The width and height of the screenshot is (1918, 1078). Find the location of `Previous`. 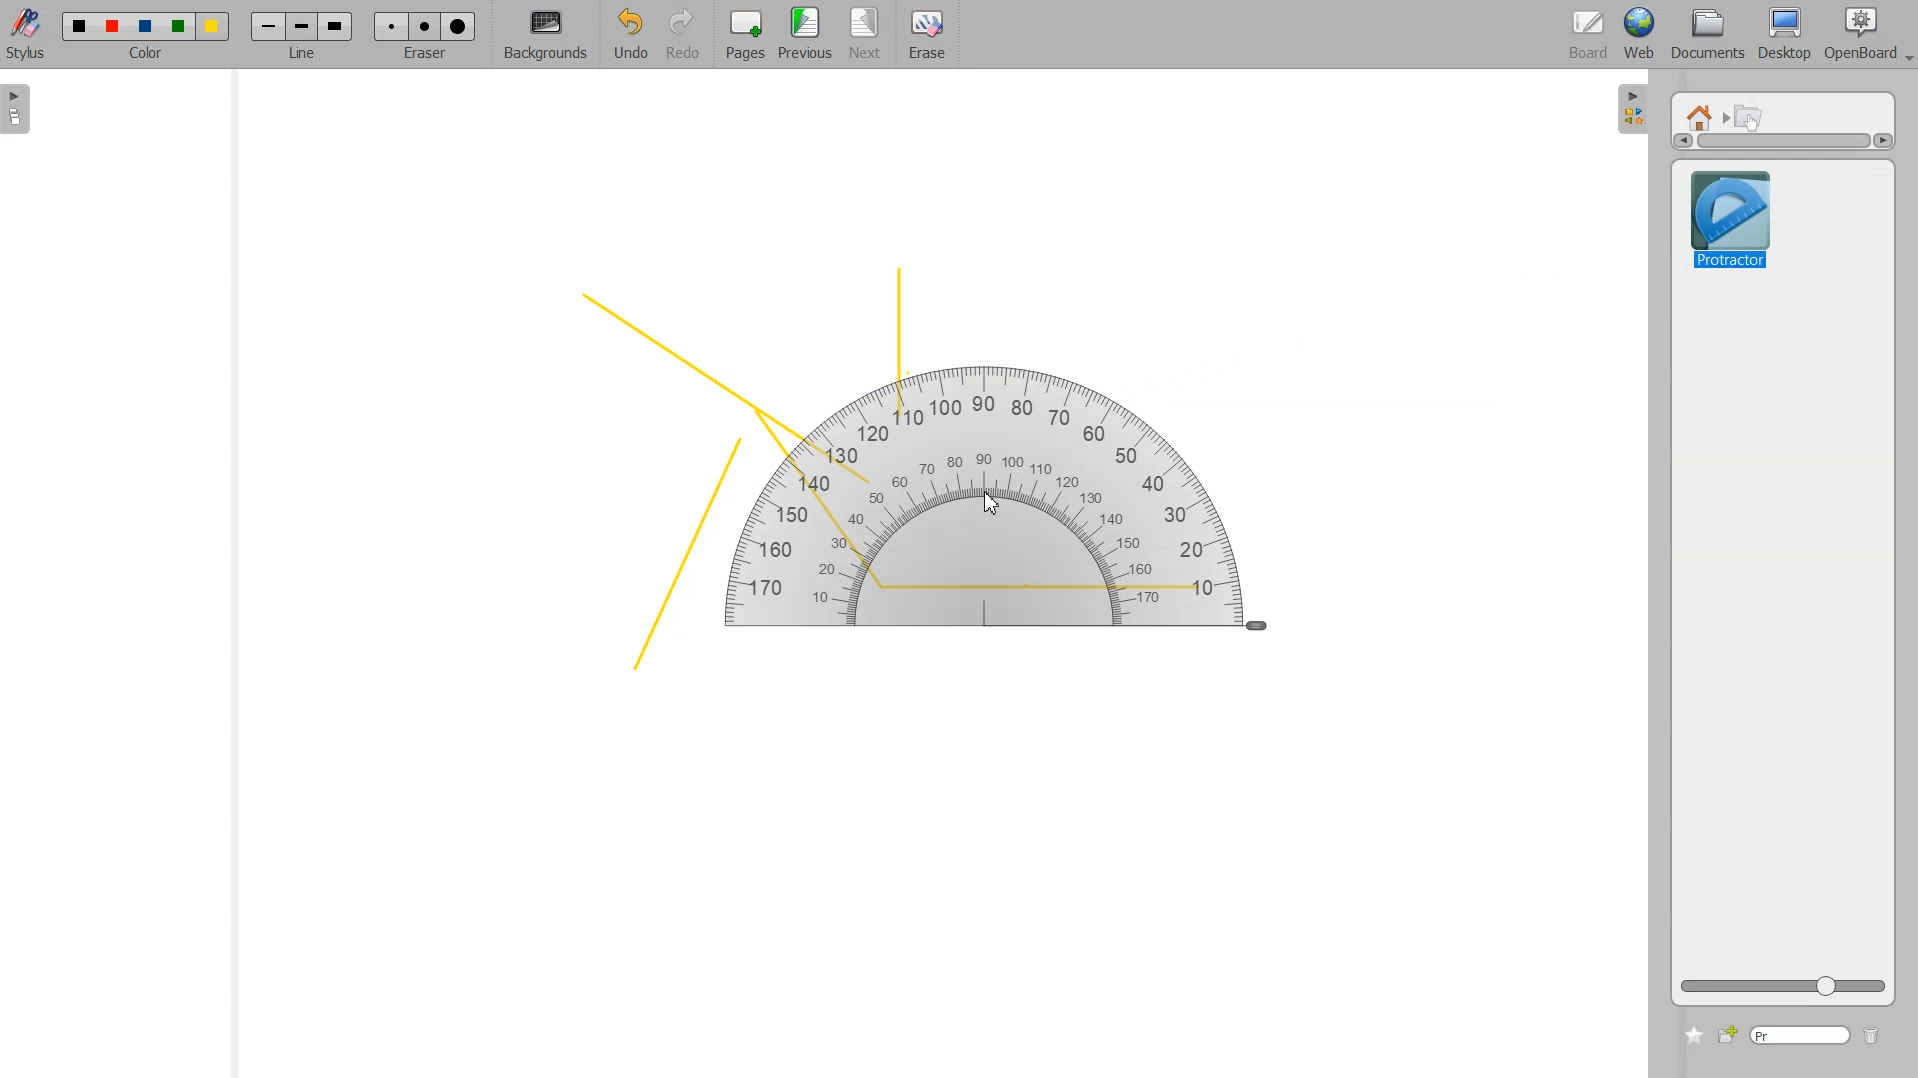

Previous is located at coordinates (808, 35).